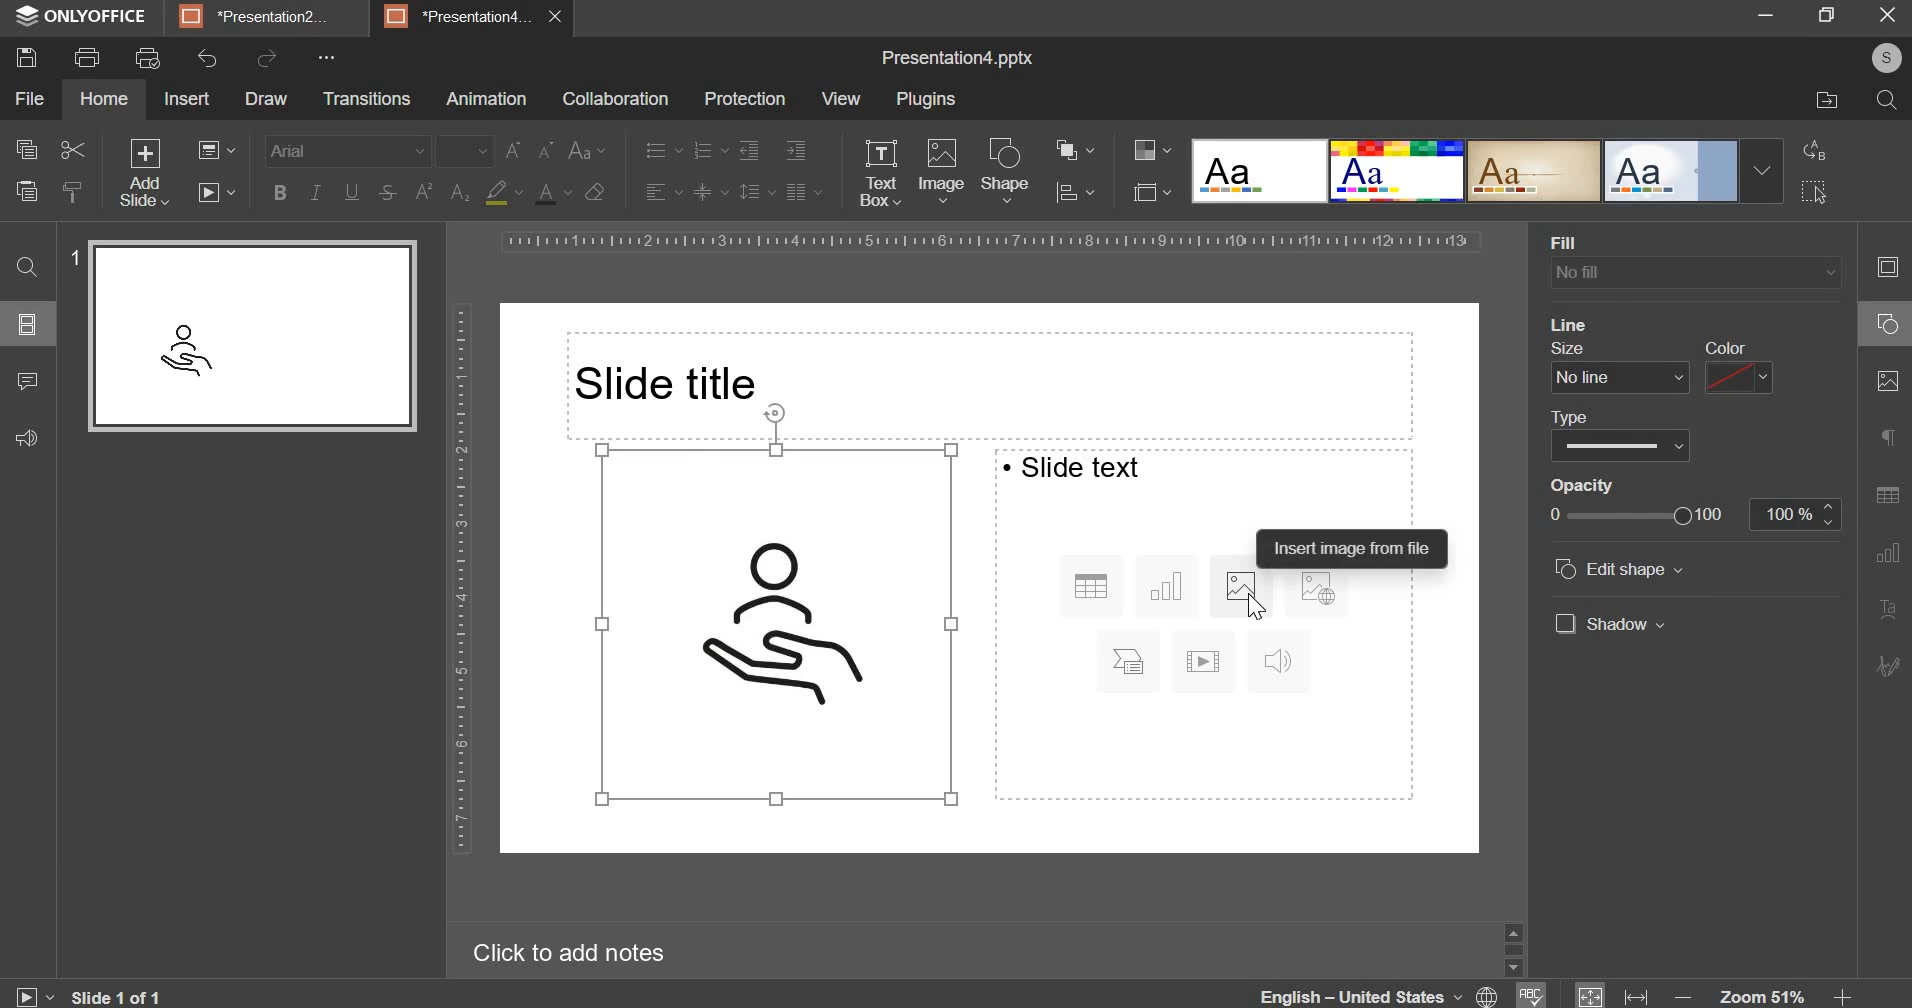  Describe the element at coordinates (25, 150) in the screenshot. I see `copy` at that location.